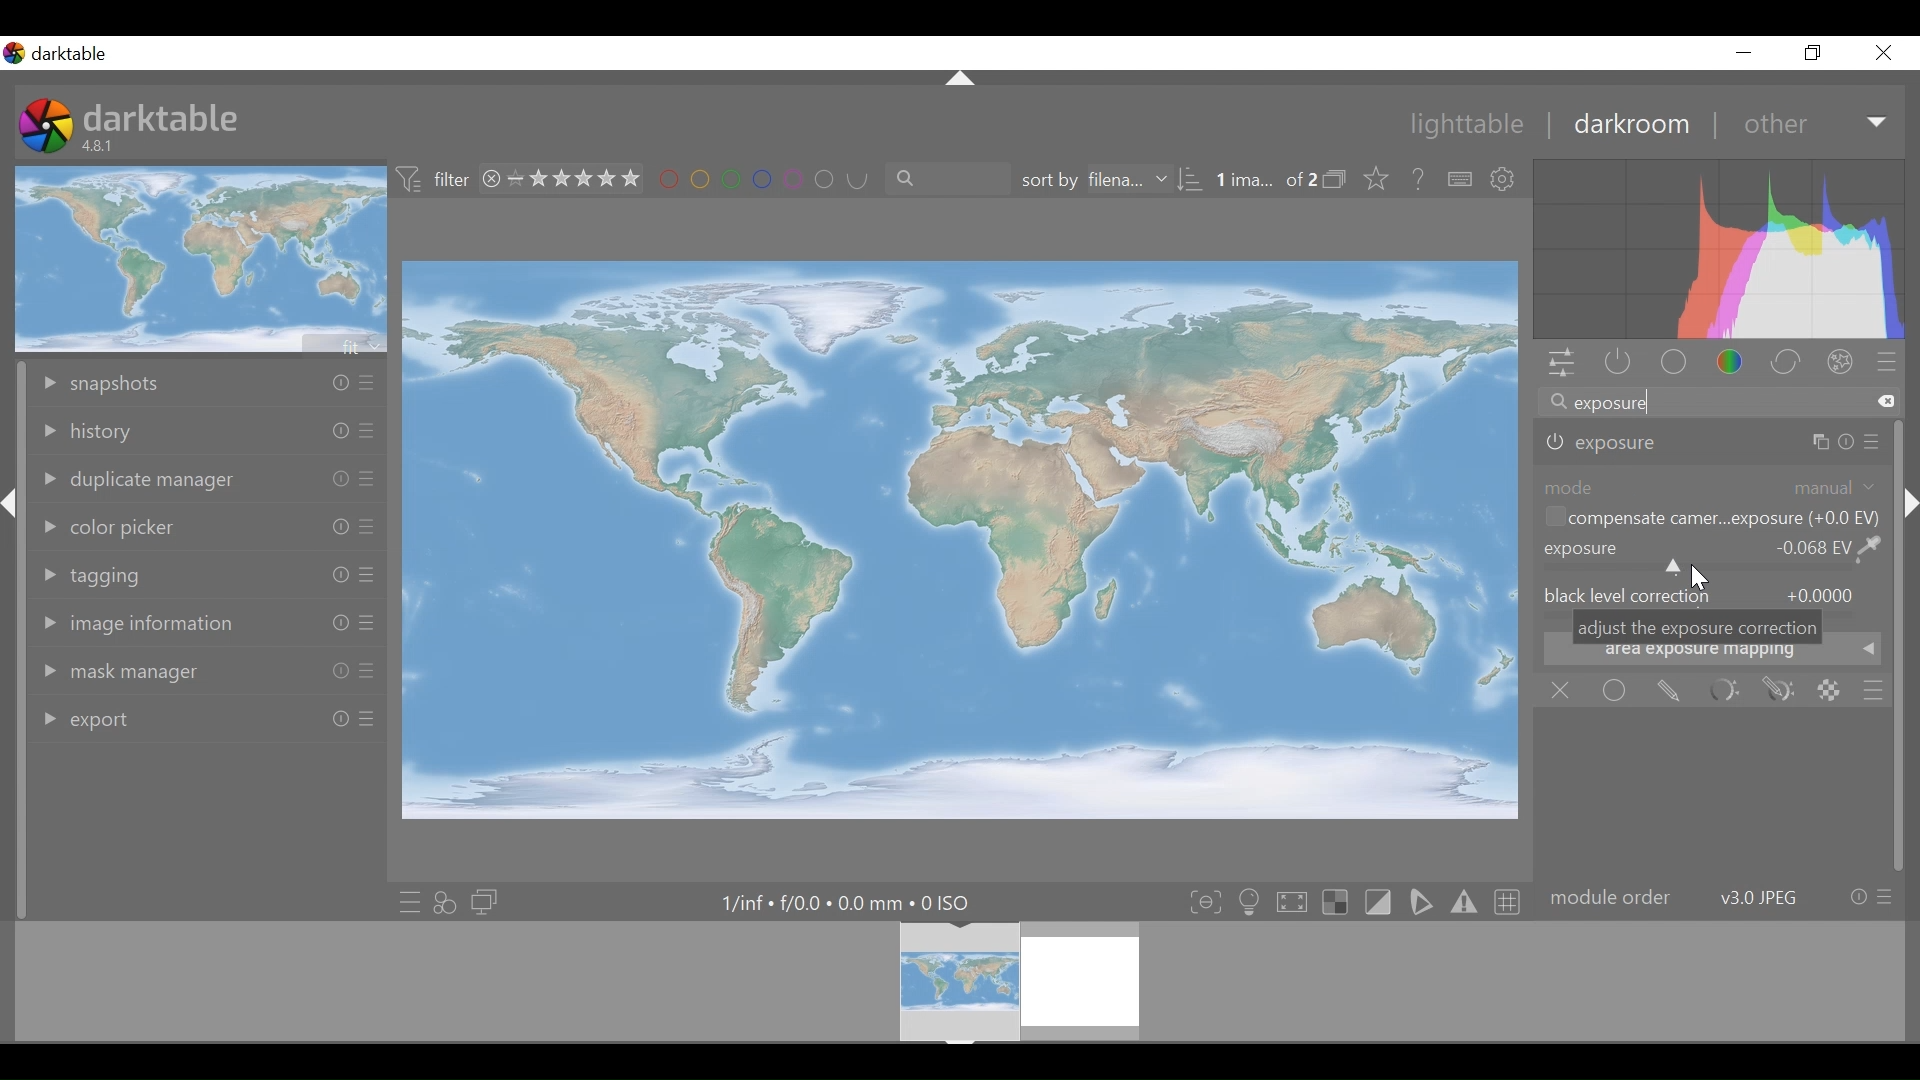 Image resolution: width=1920 pixels, height=1080 pixels. Describe the element at coordinates (1882, 51) in the screenshot. I see `Close` at that location.